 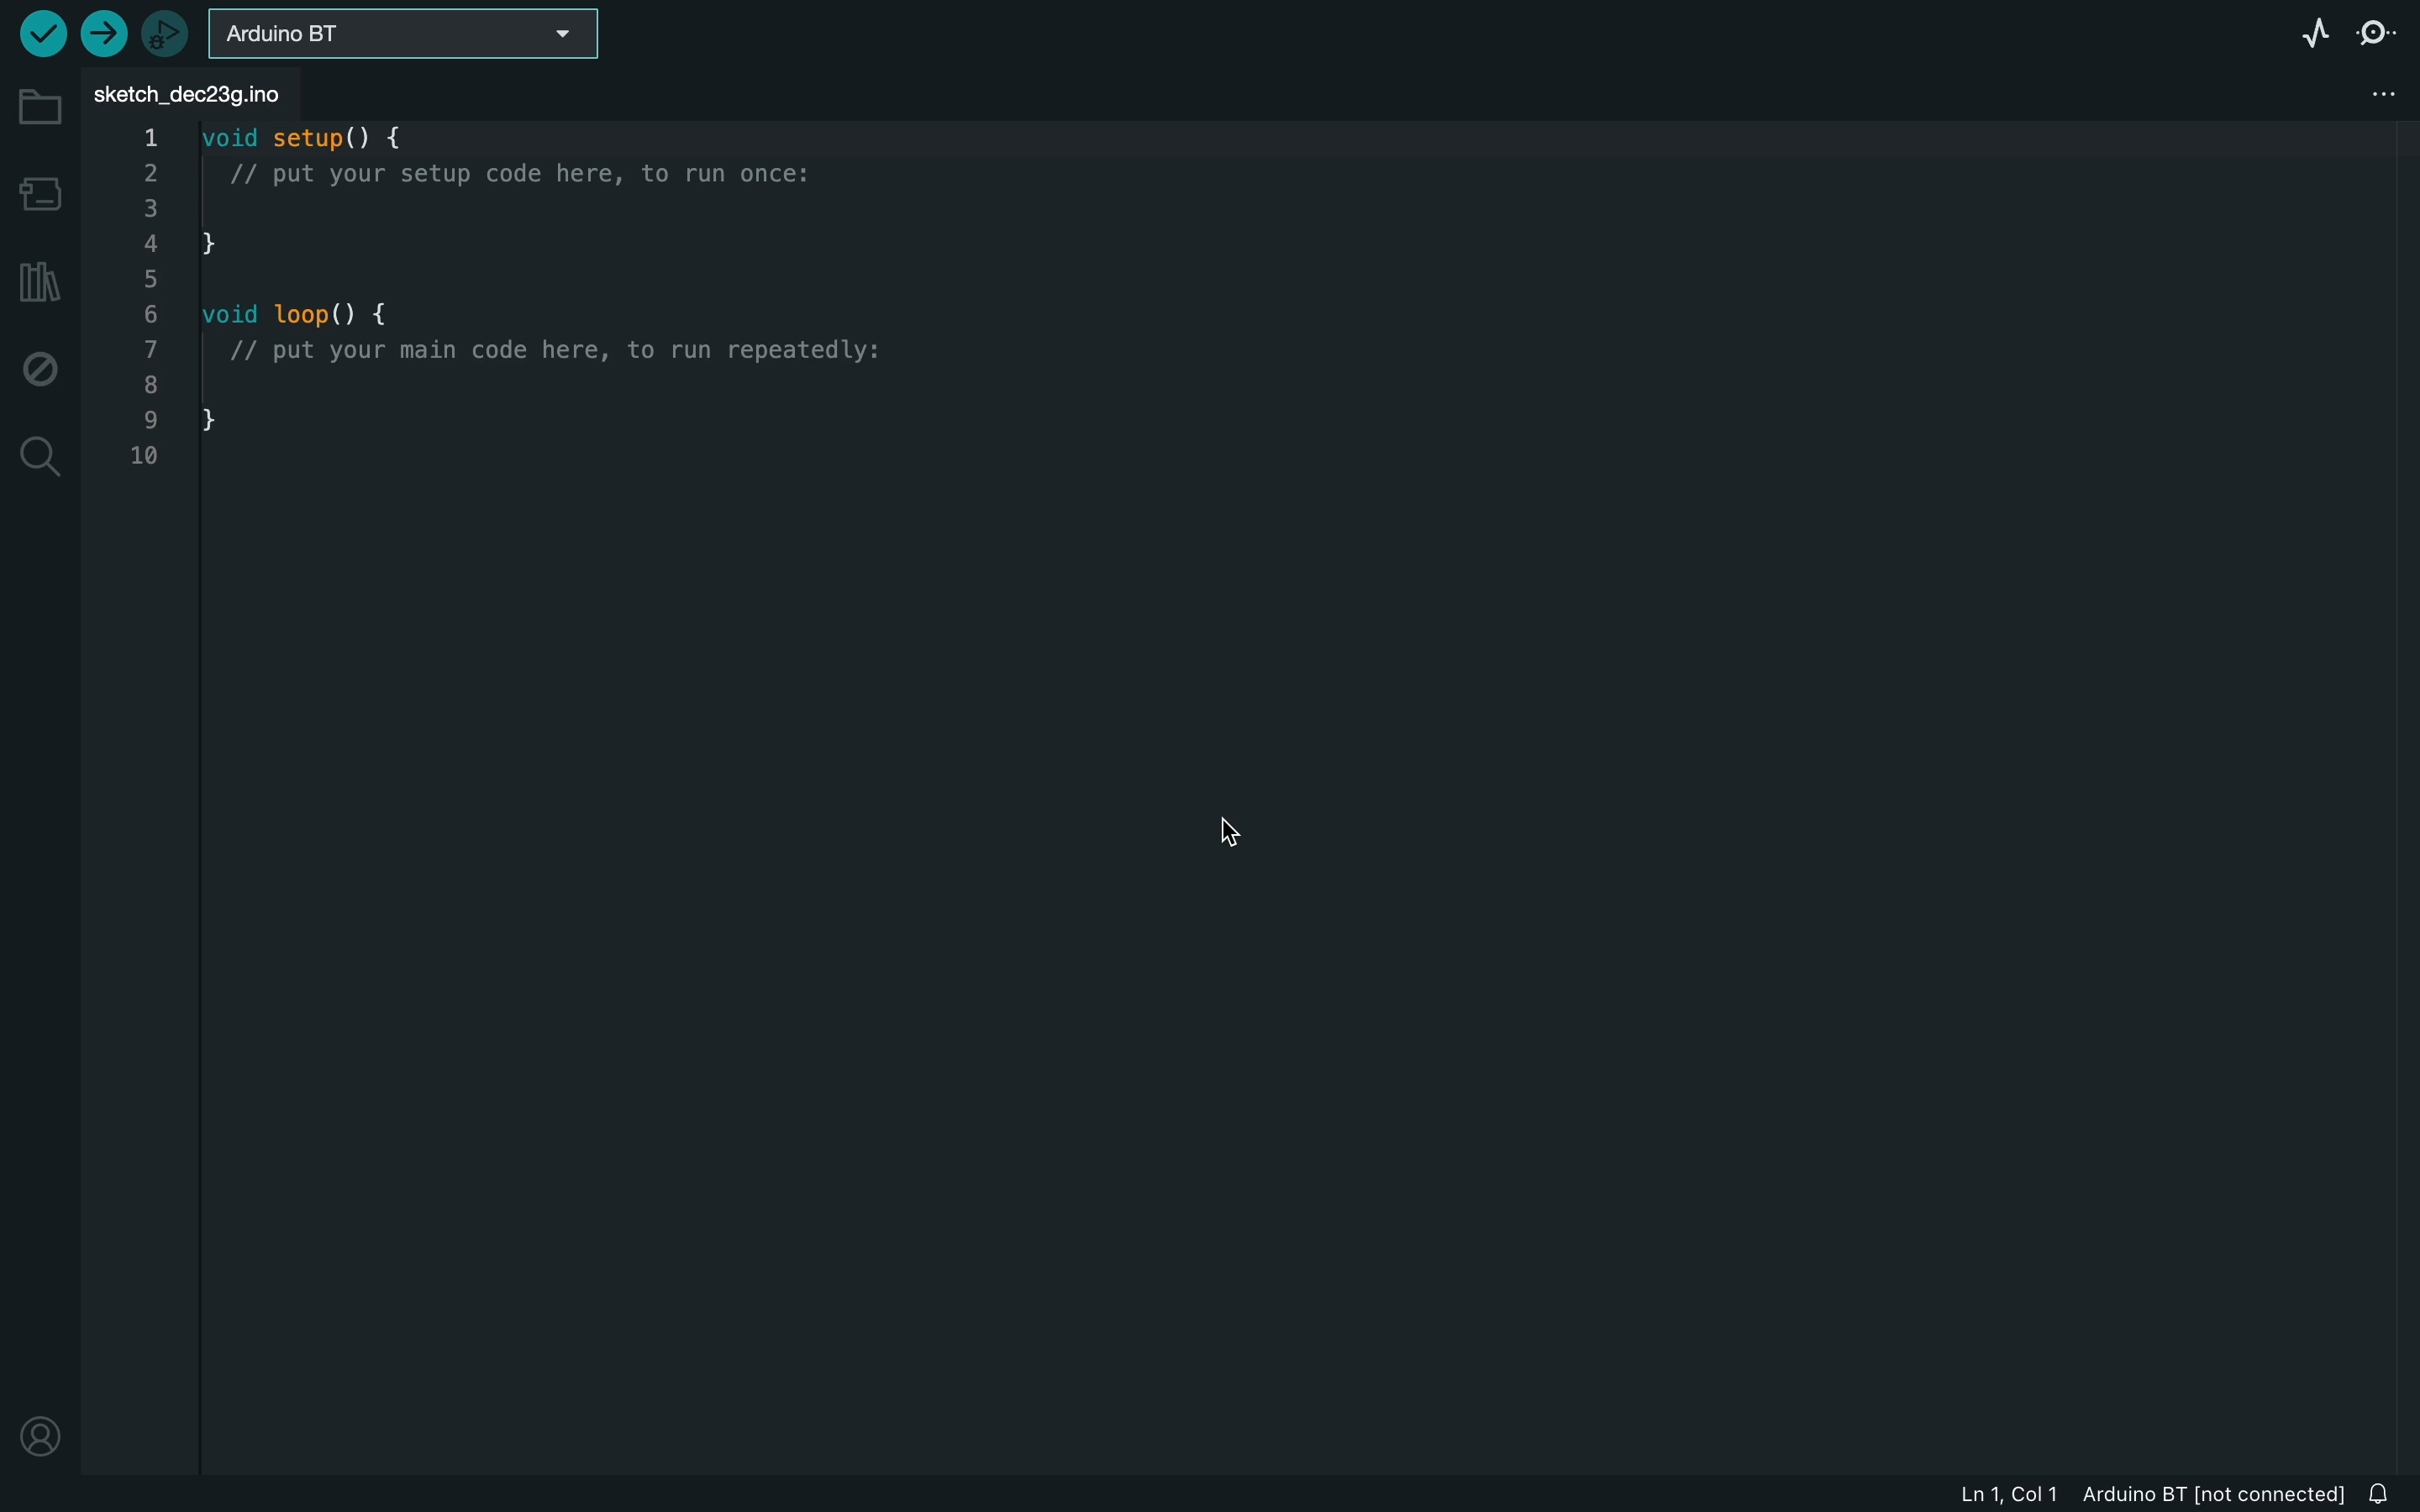 I want to click on board manager, so click(x=43, y=198).